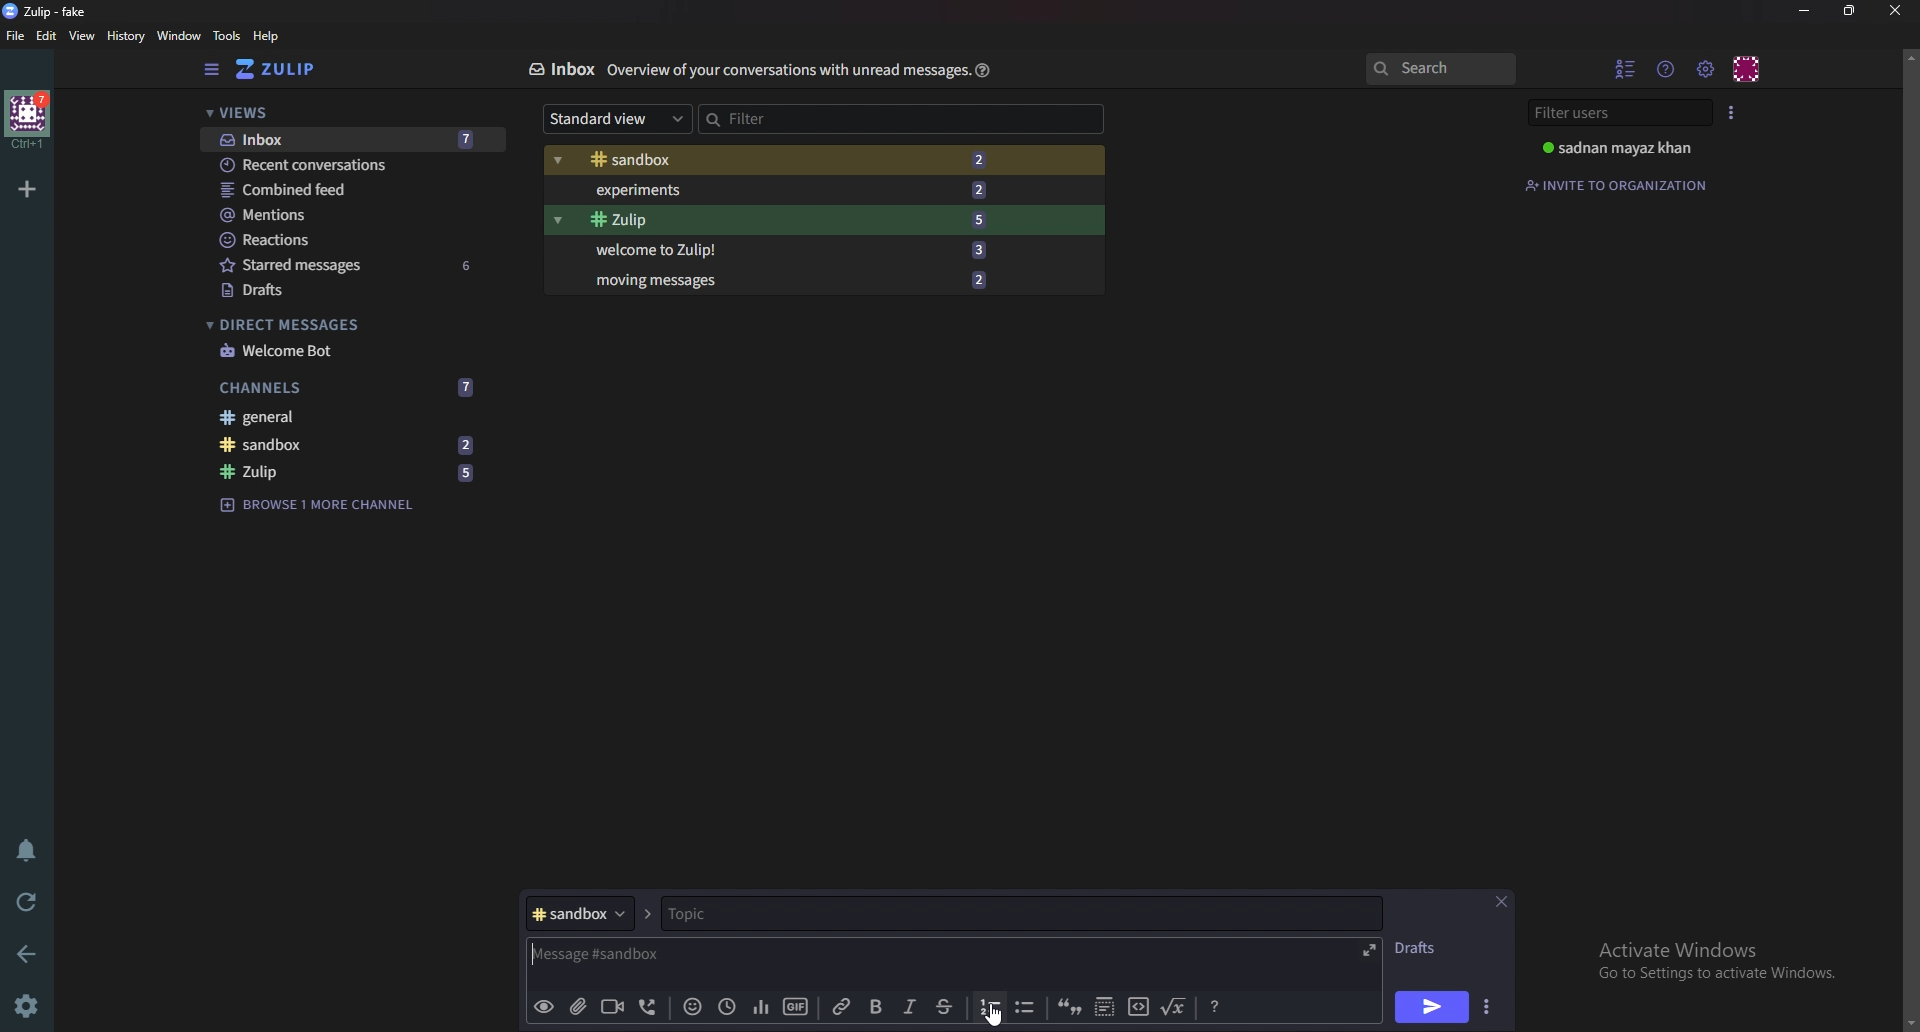  Describe the element at coordinates (1502, 901) in the screenshot. I see `close message` at that location.